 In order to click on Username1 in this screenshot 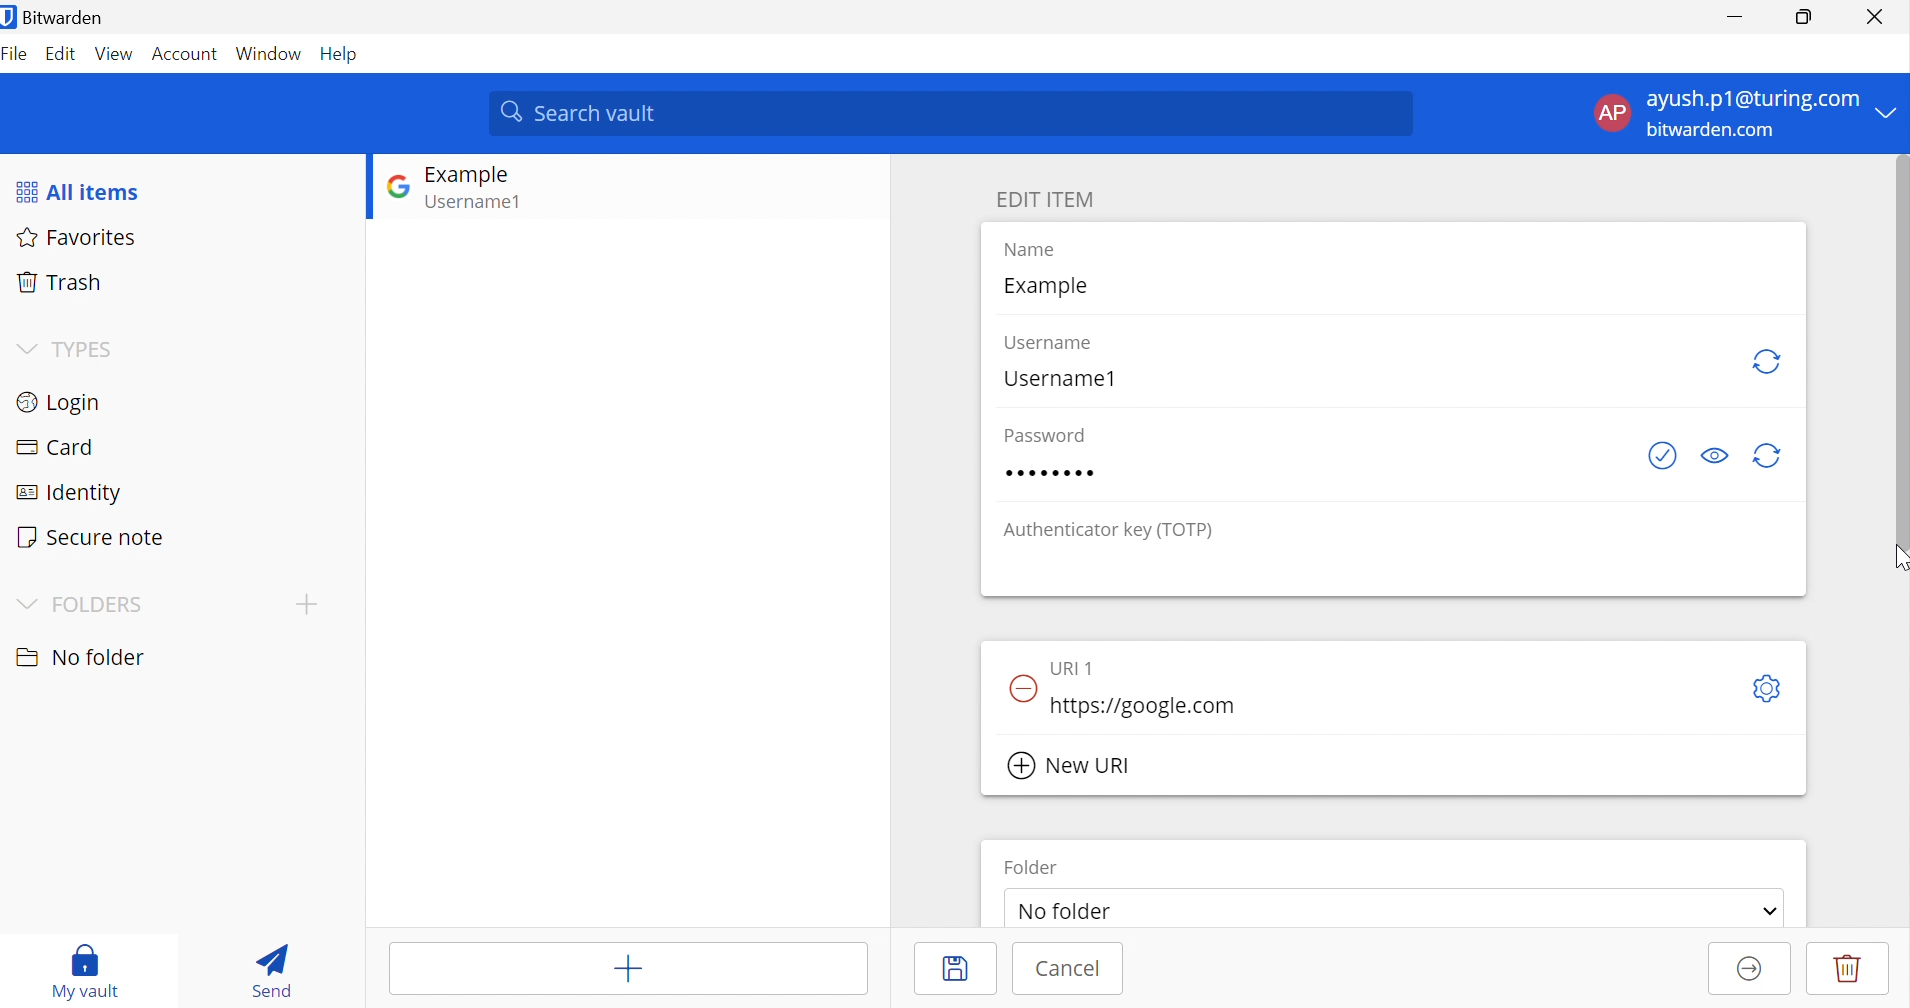, I will do `click(1069, 380)`.